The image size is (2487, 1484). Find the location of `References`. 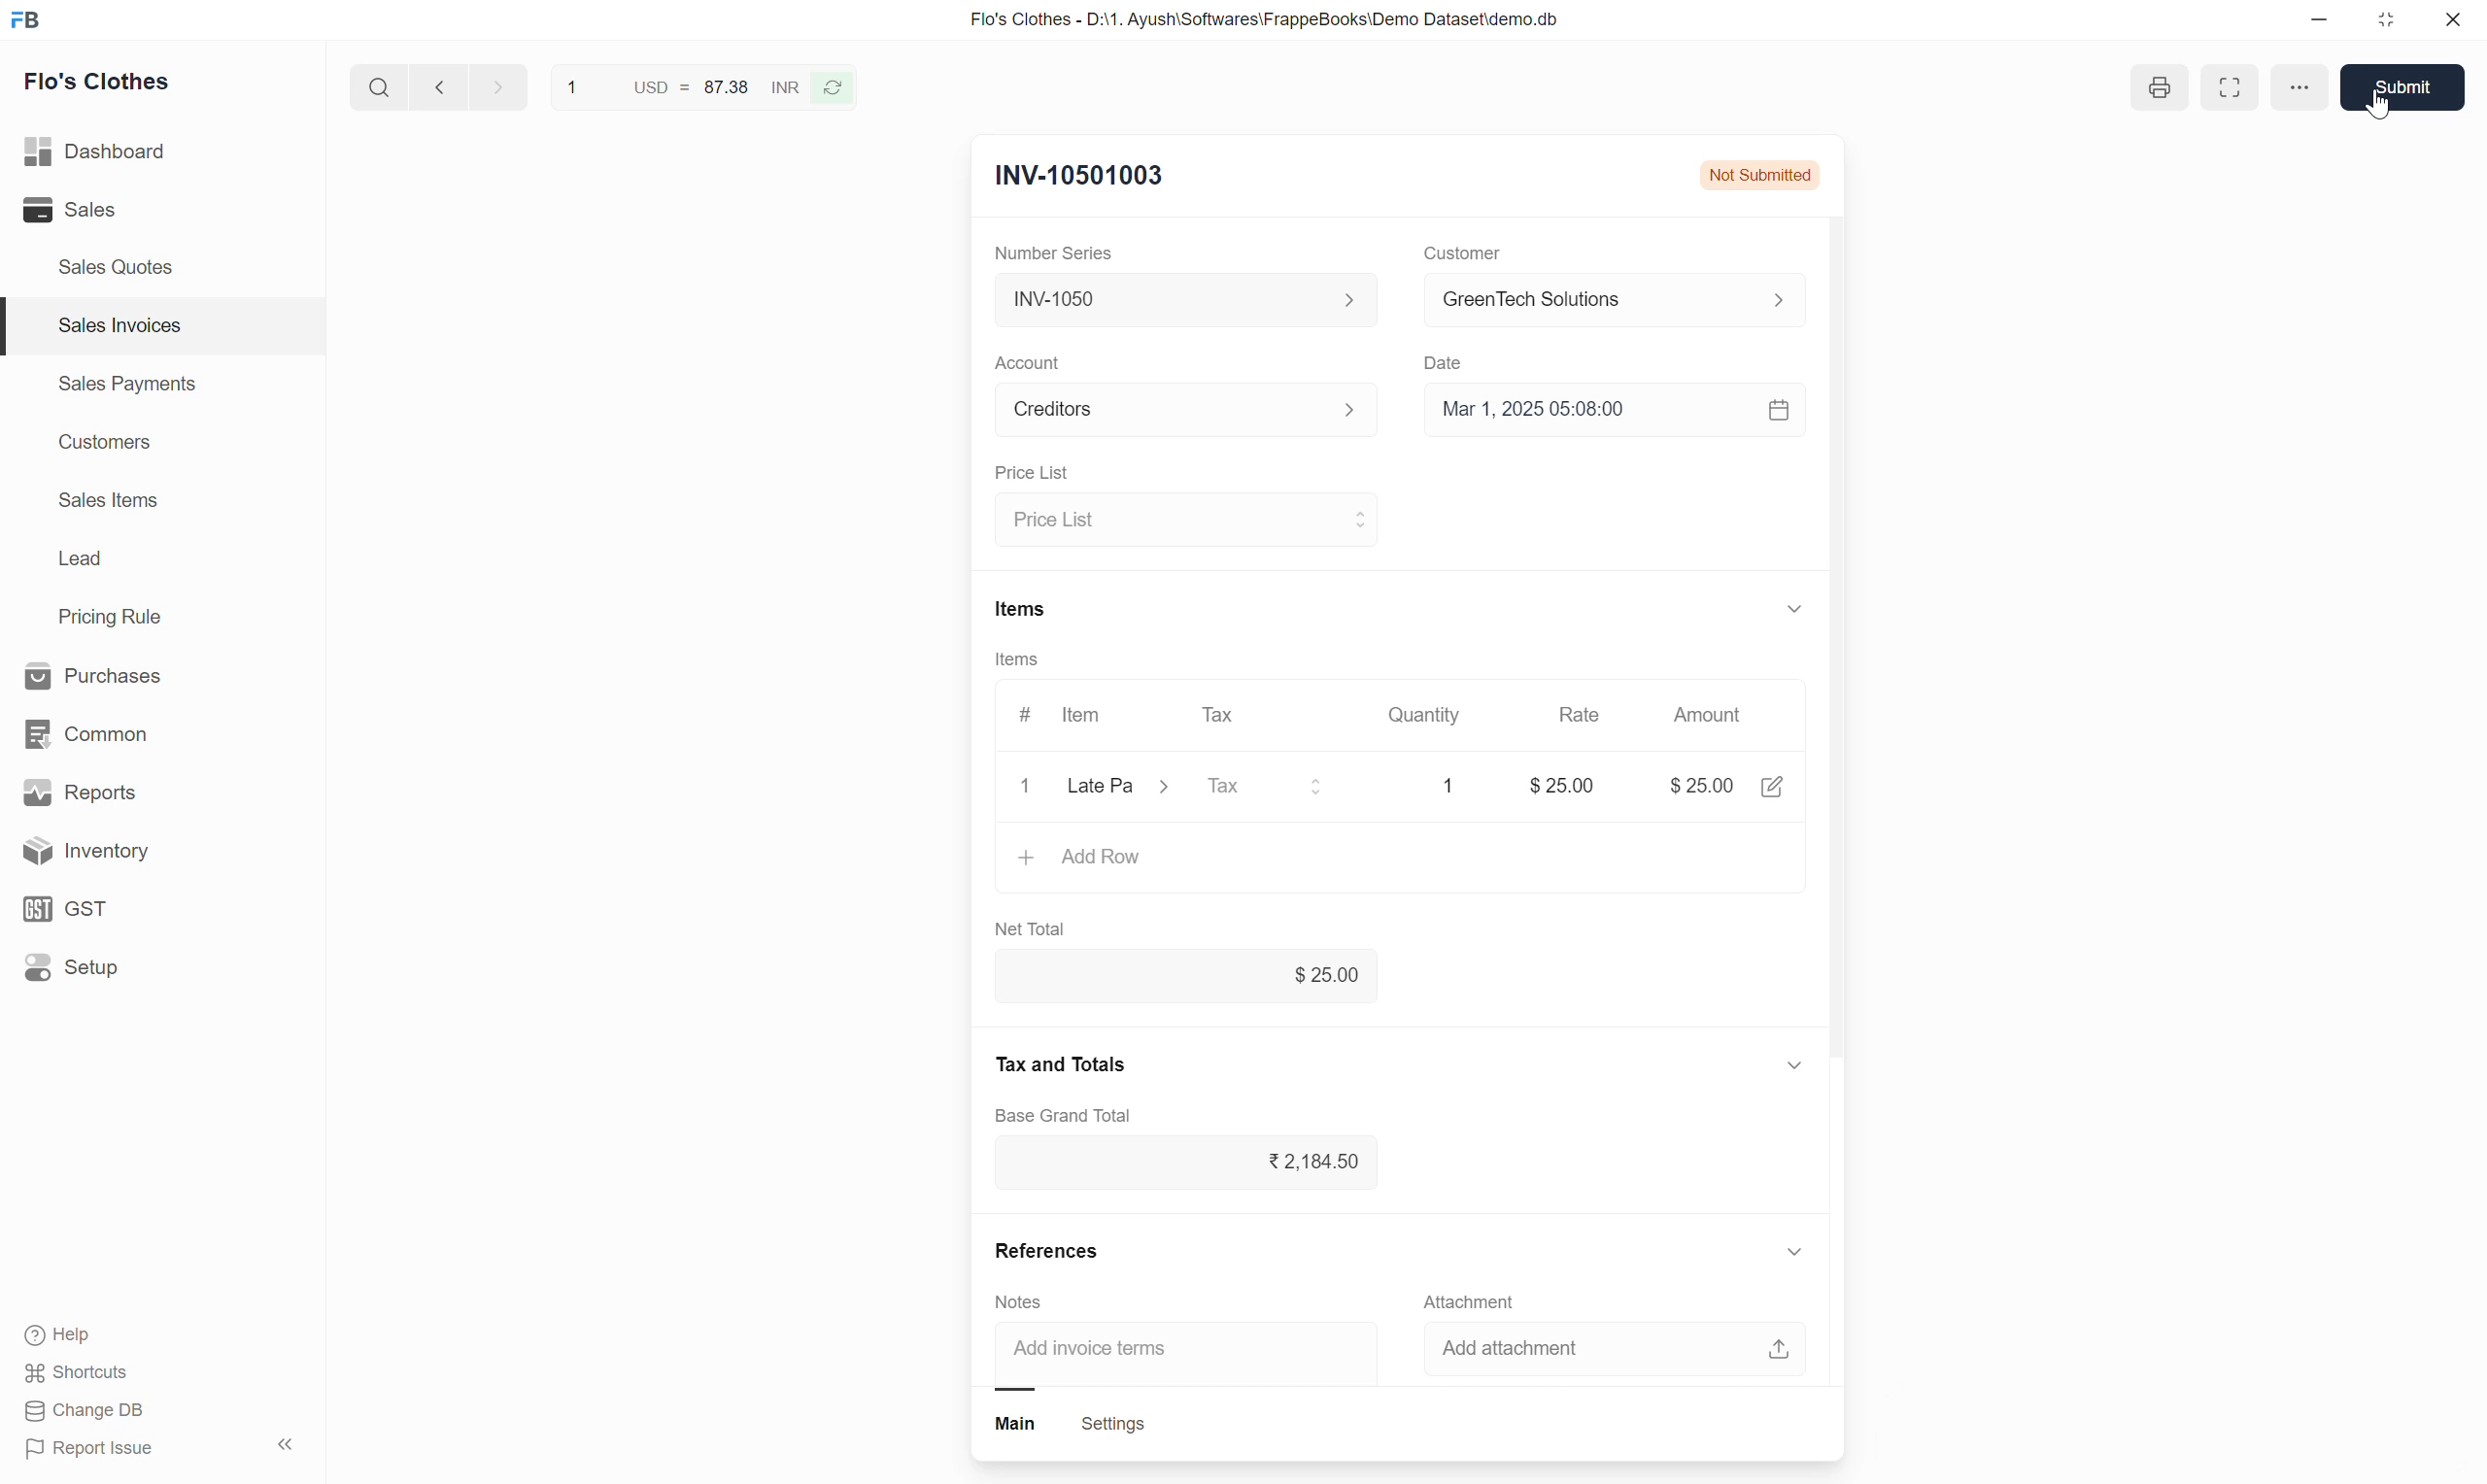

References is located at coordinates (1045, 1254).